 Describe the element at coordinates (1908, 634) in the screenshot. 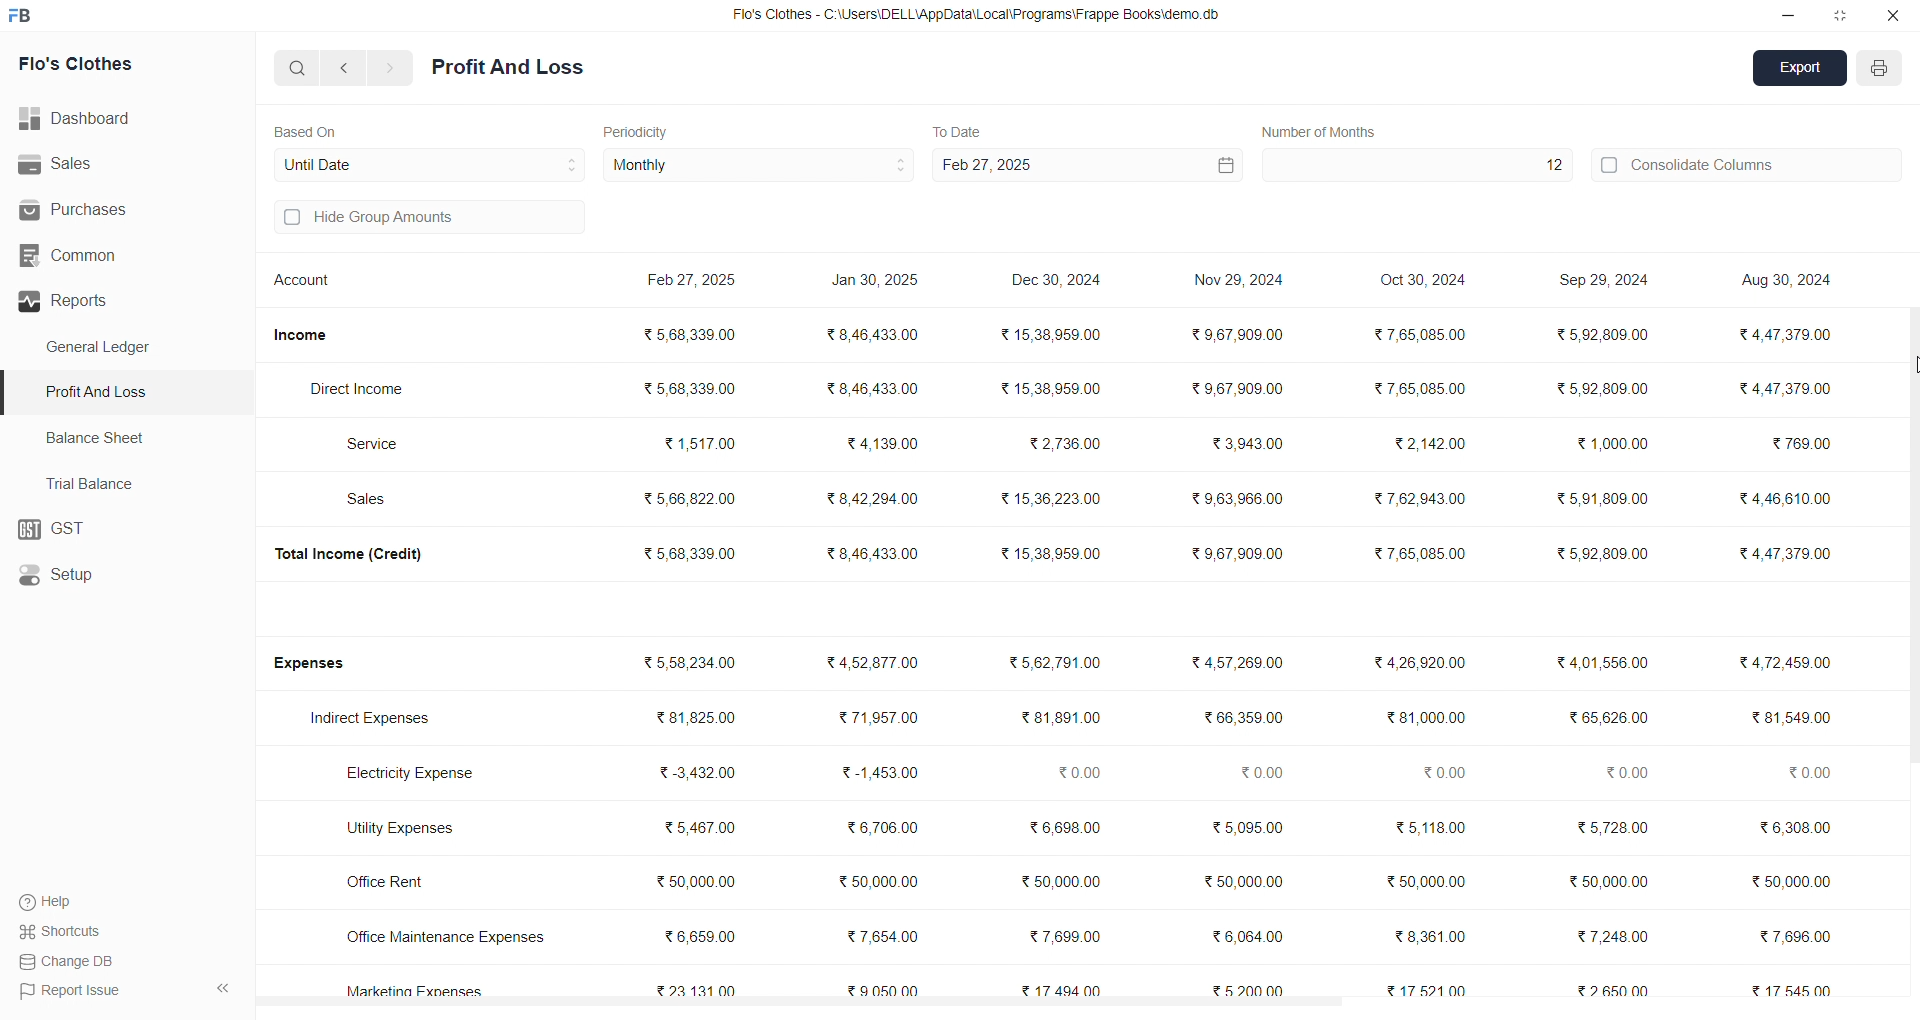

I see `vertical scroll bar` at that location.